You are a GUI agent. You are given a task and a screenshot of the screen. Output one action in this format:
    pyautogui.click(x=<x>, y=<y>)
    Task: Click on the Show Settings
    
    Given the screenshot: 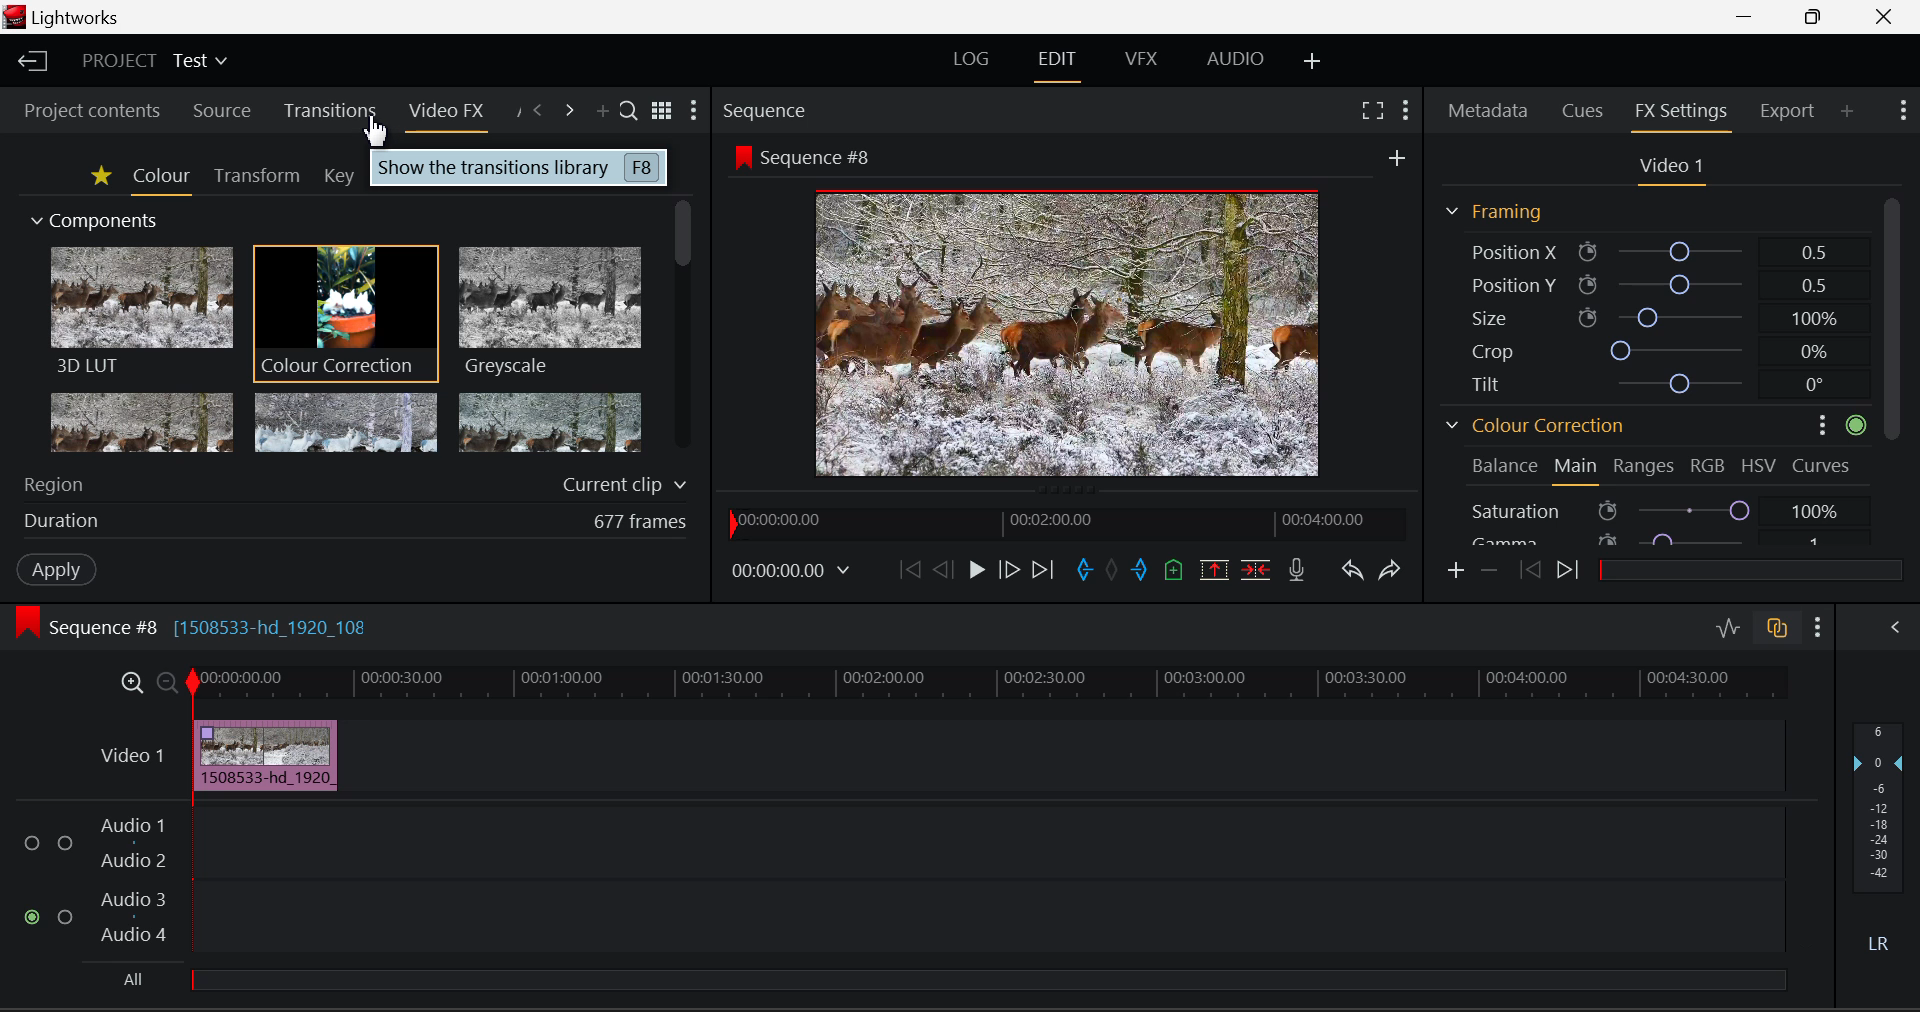 What is the action you would take?
    pyautogui.click(x=1404, y=111)
    